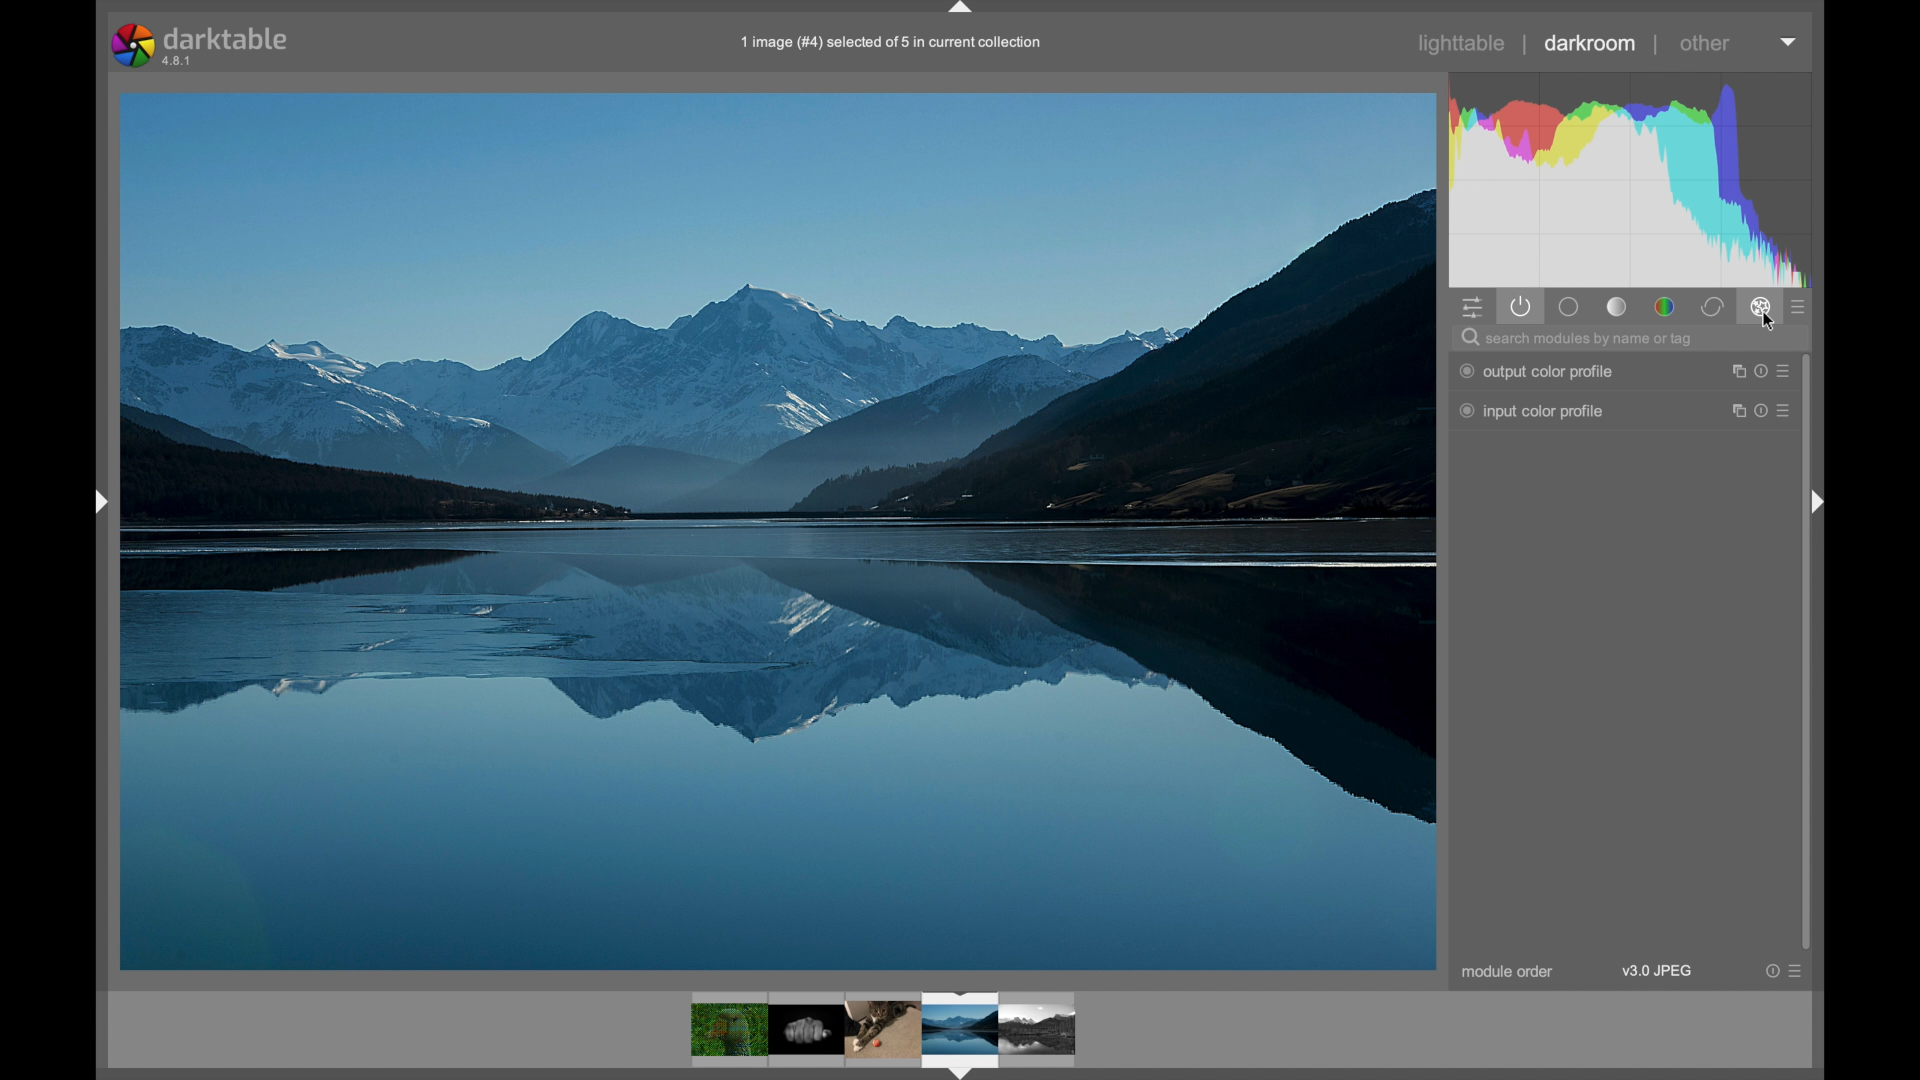  What do you see at coordinates (1759, 371) in the screenshot?
I see `Help` at bounding box center [1759, 371].